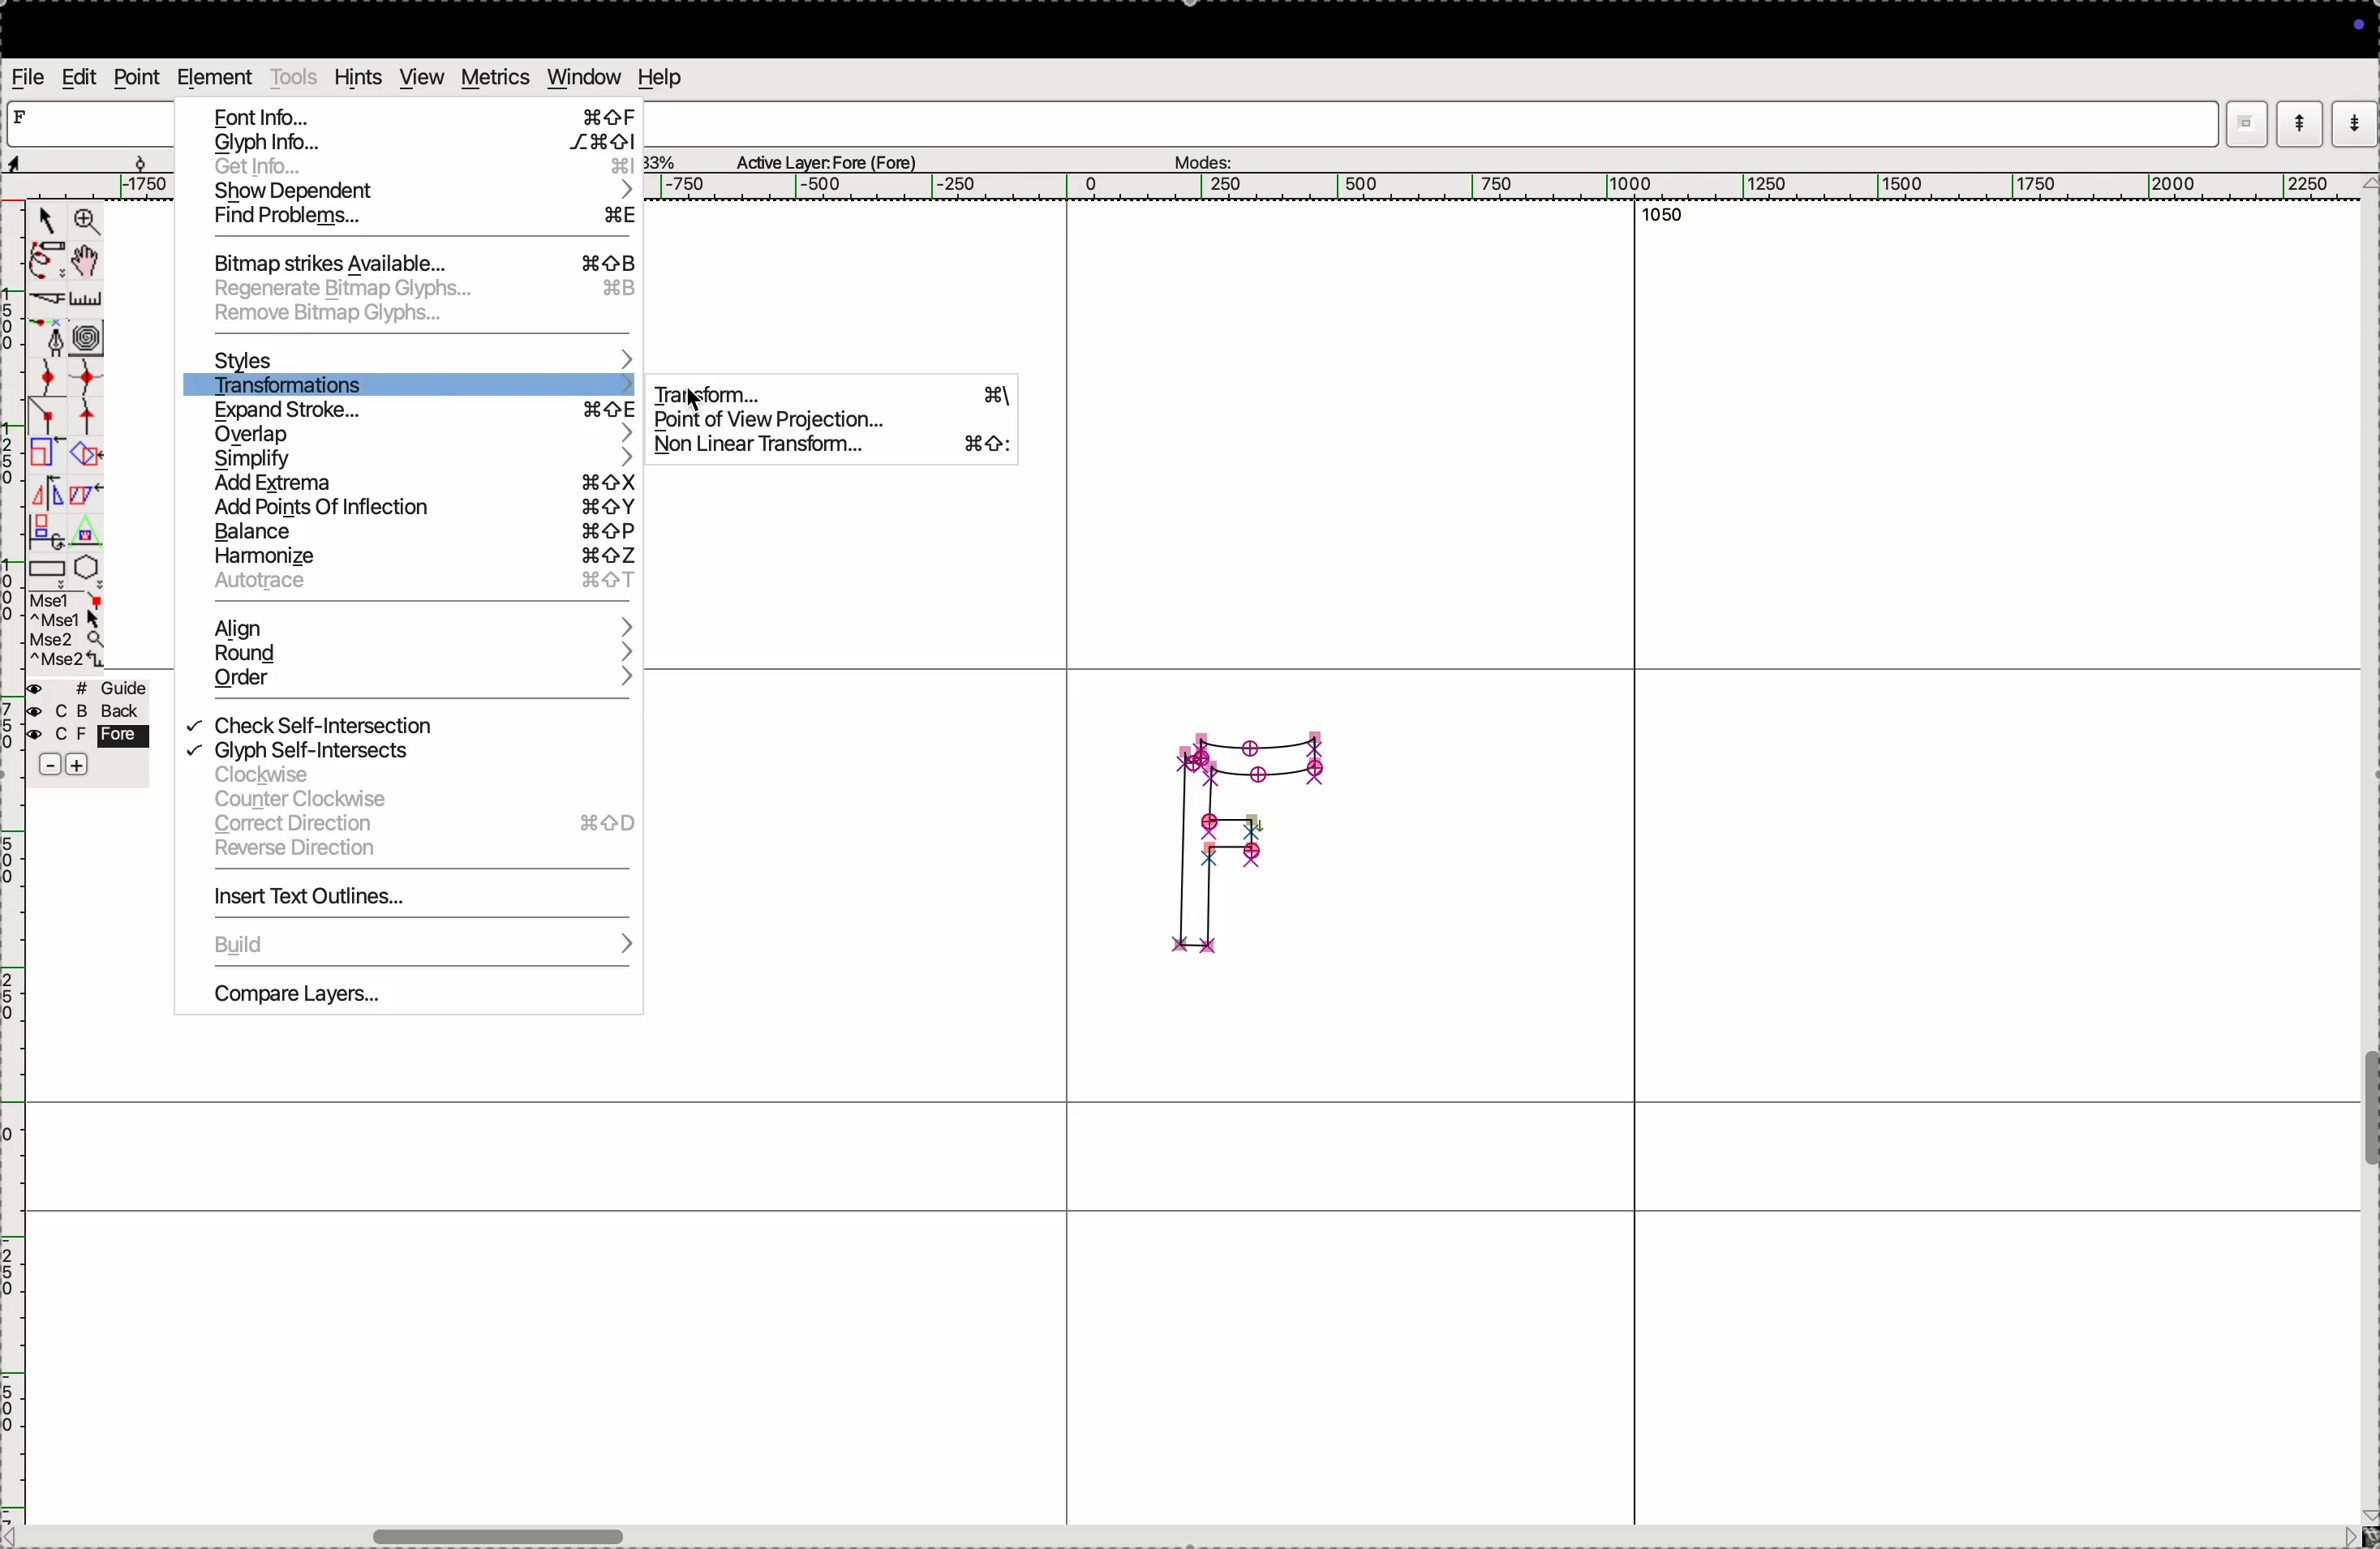 This screenshot has width=2380, height=1549. What do you see at coordinates (828, 159) in the screenshot?
I see `Active layer` at bounding box center [828, 159].